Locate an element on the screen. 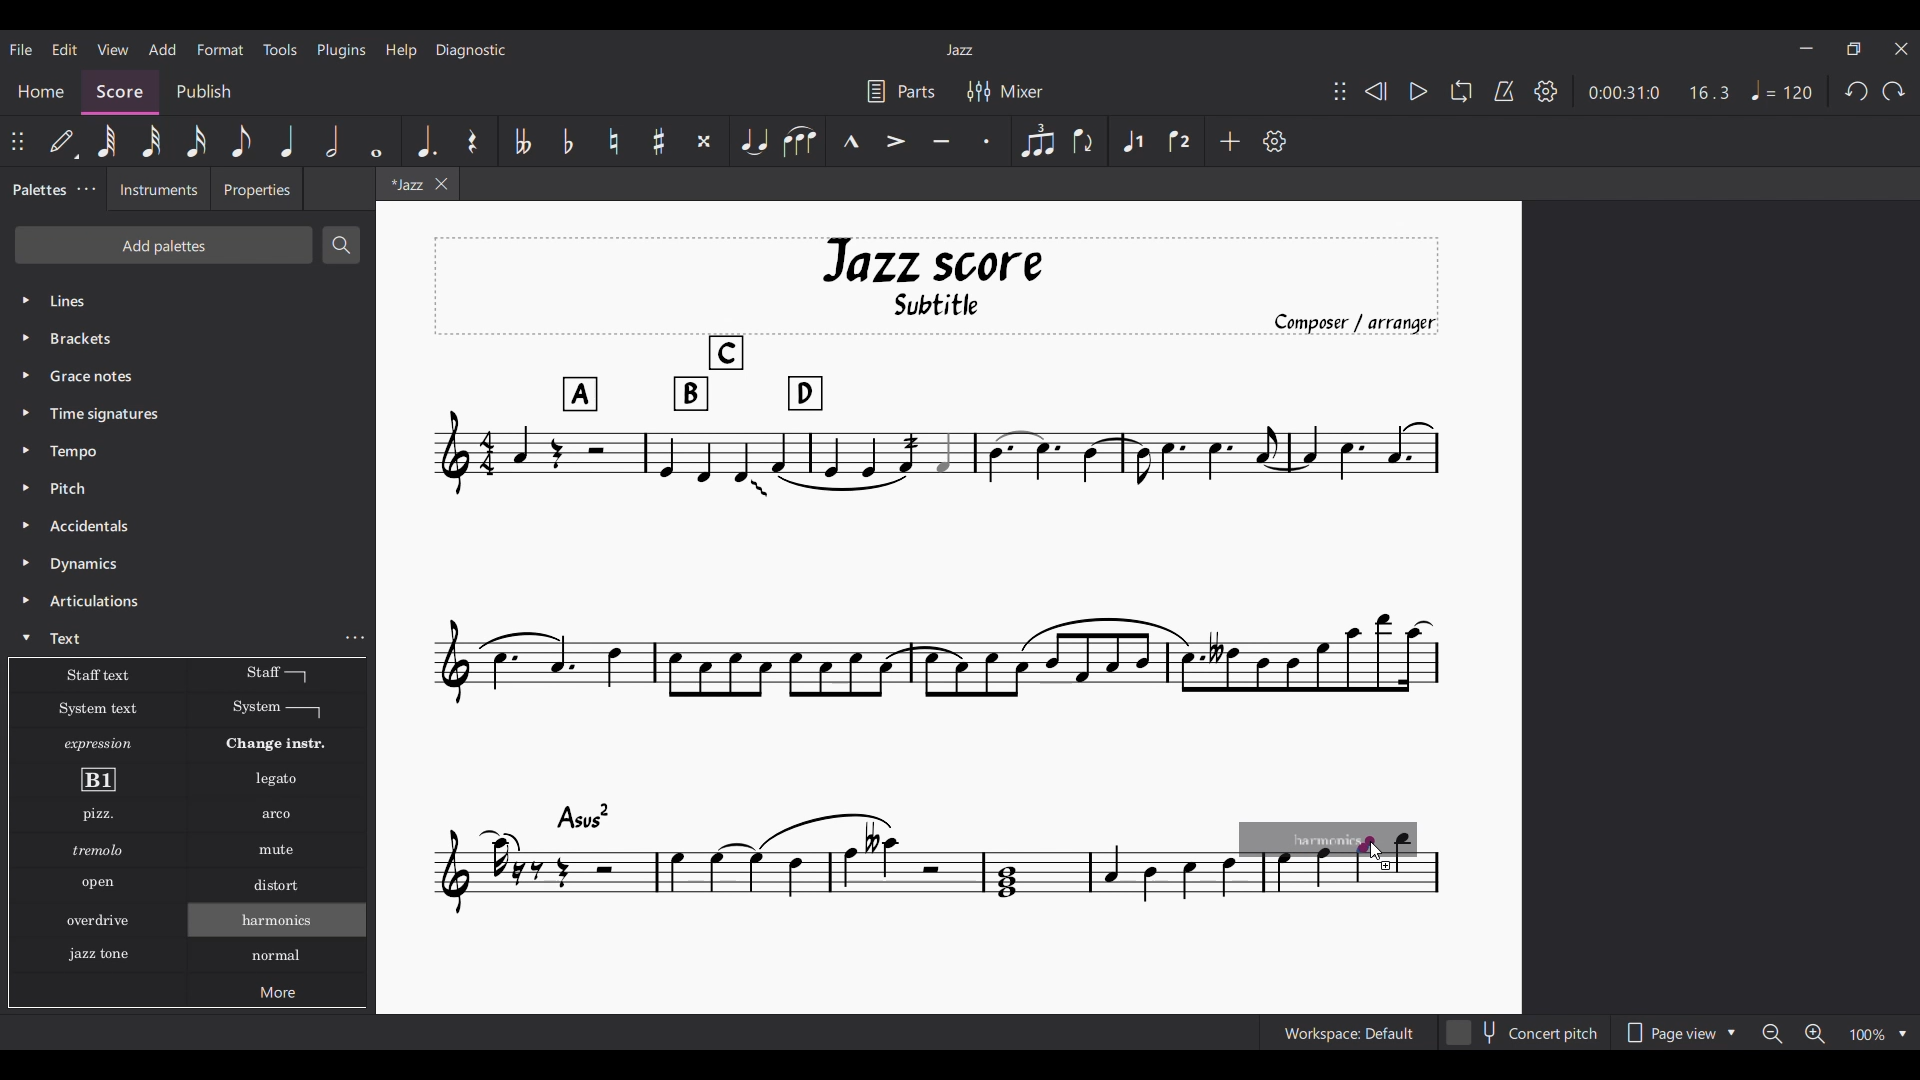  Rest is located at coordinates (472, 140).